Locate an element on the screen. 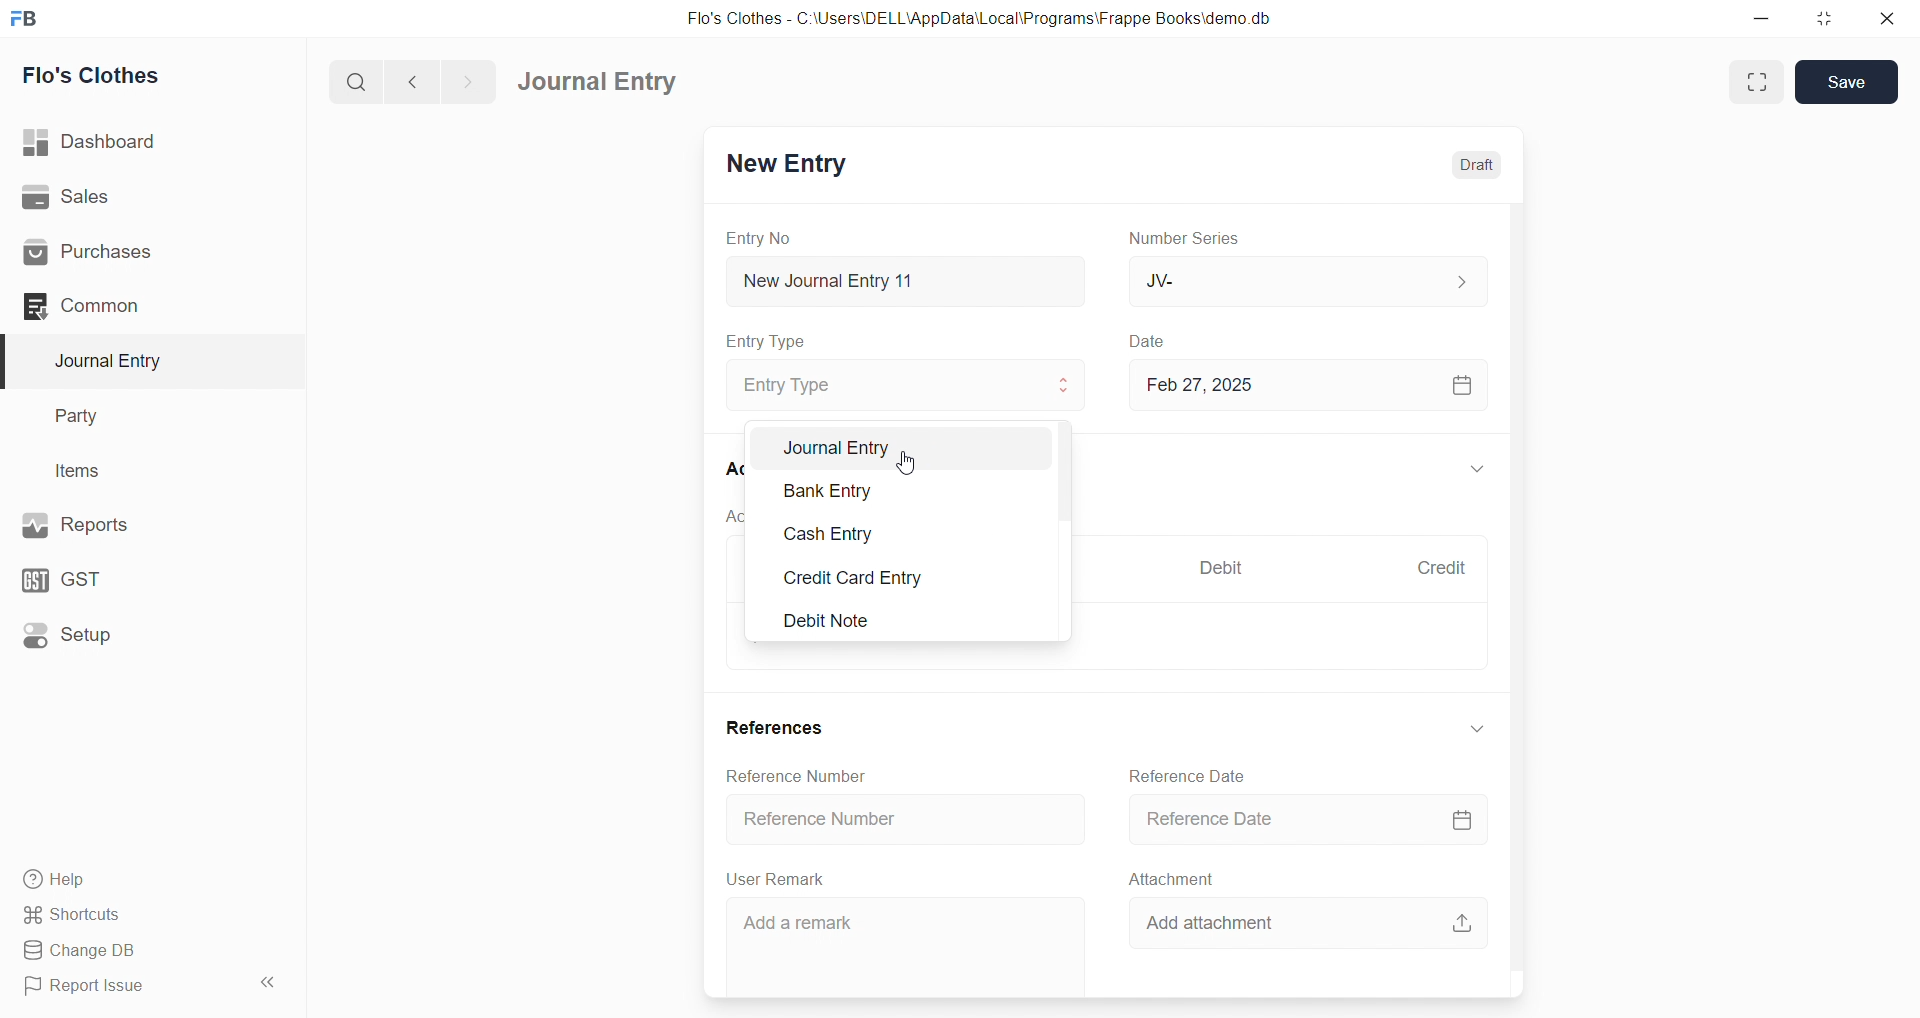 This screenshot has width=1920, height=1018. navigate forward is located at coordinates (473, 81).